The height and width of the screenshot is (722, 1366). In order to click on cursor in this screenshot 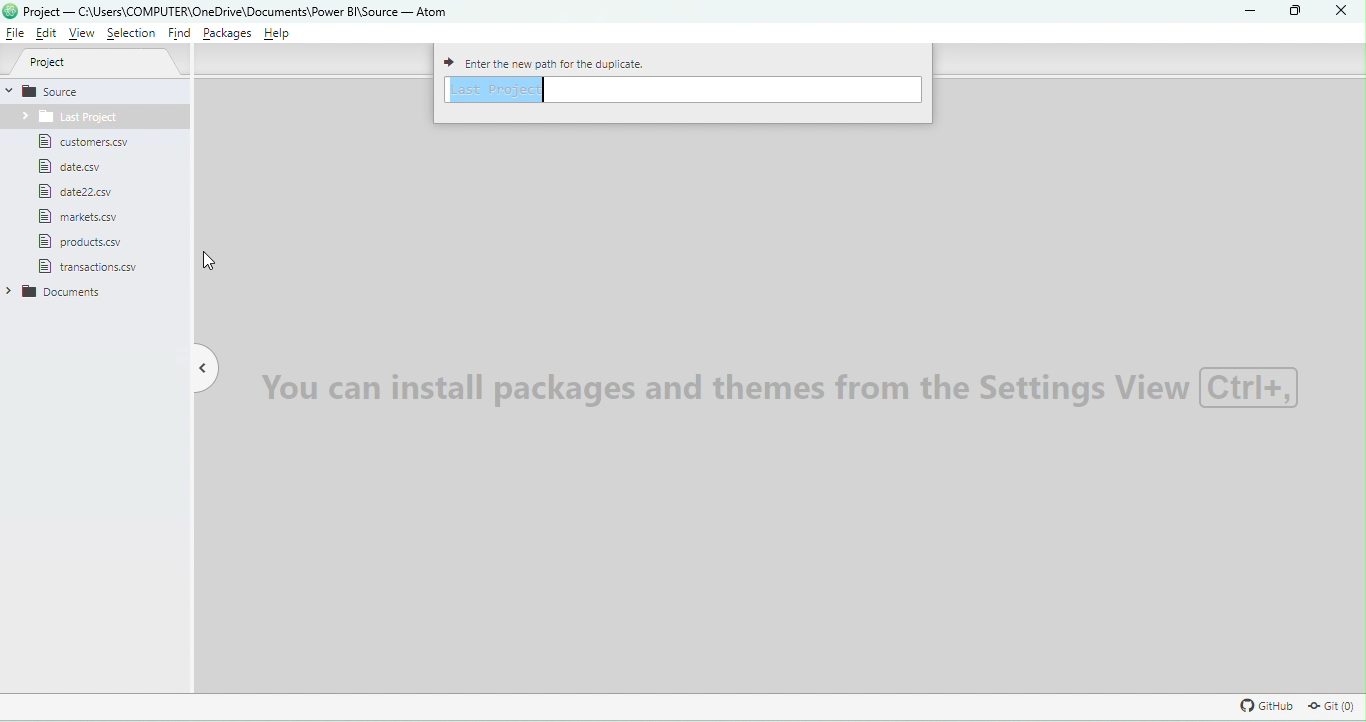, I will do `click(211, 259)`.